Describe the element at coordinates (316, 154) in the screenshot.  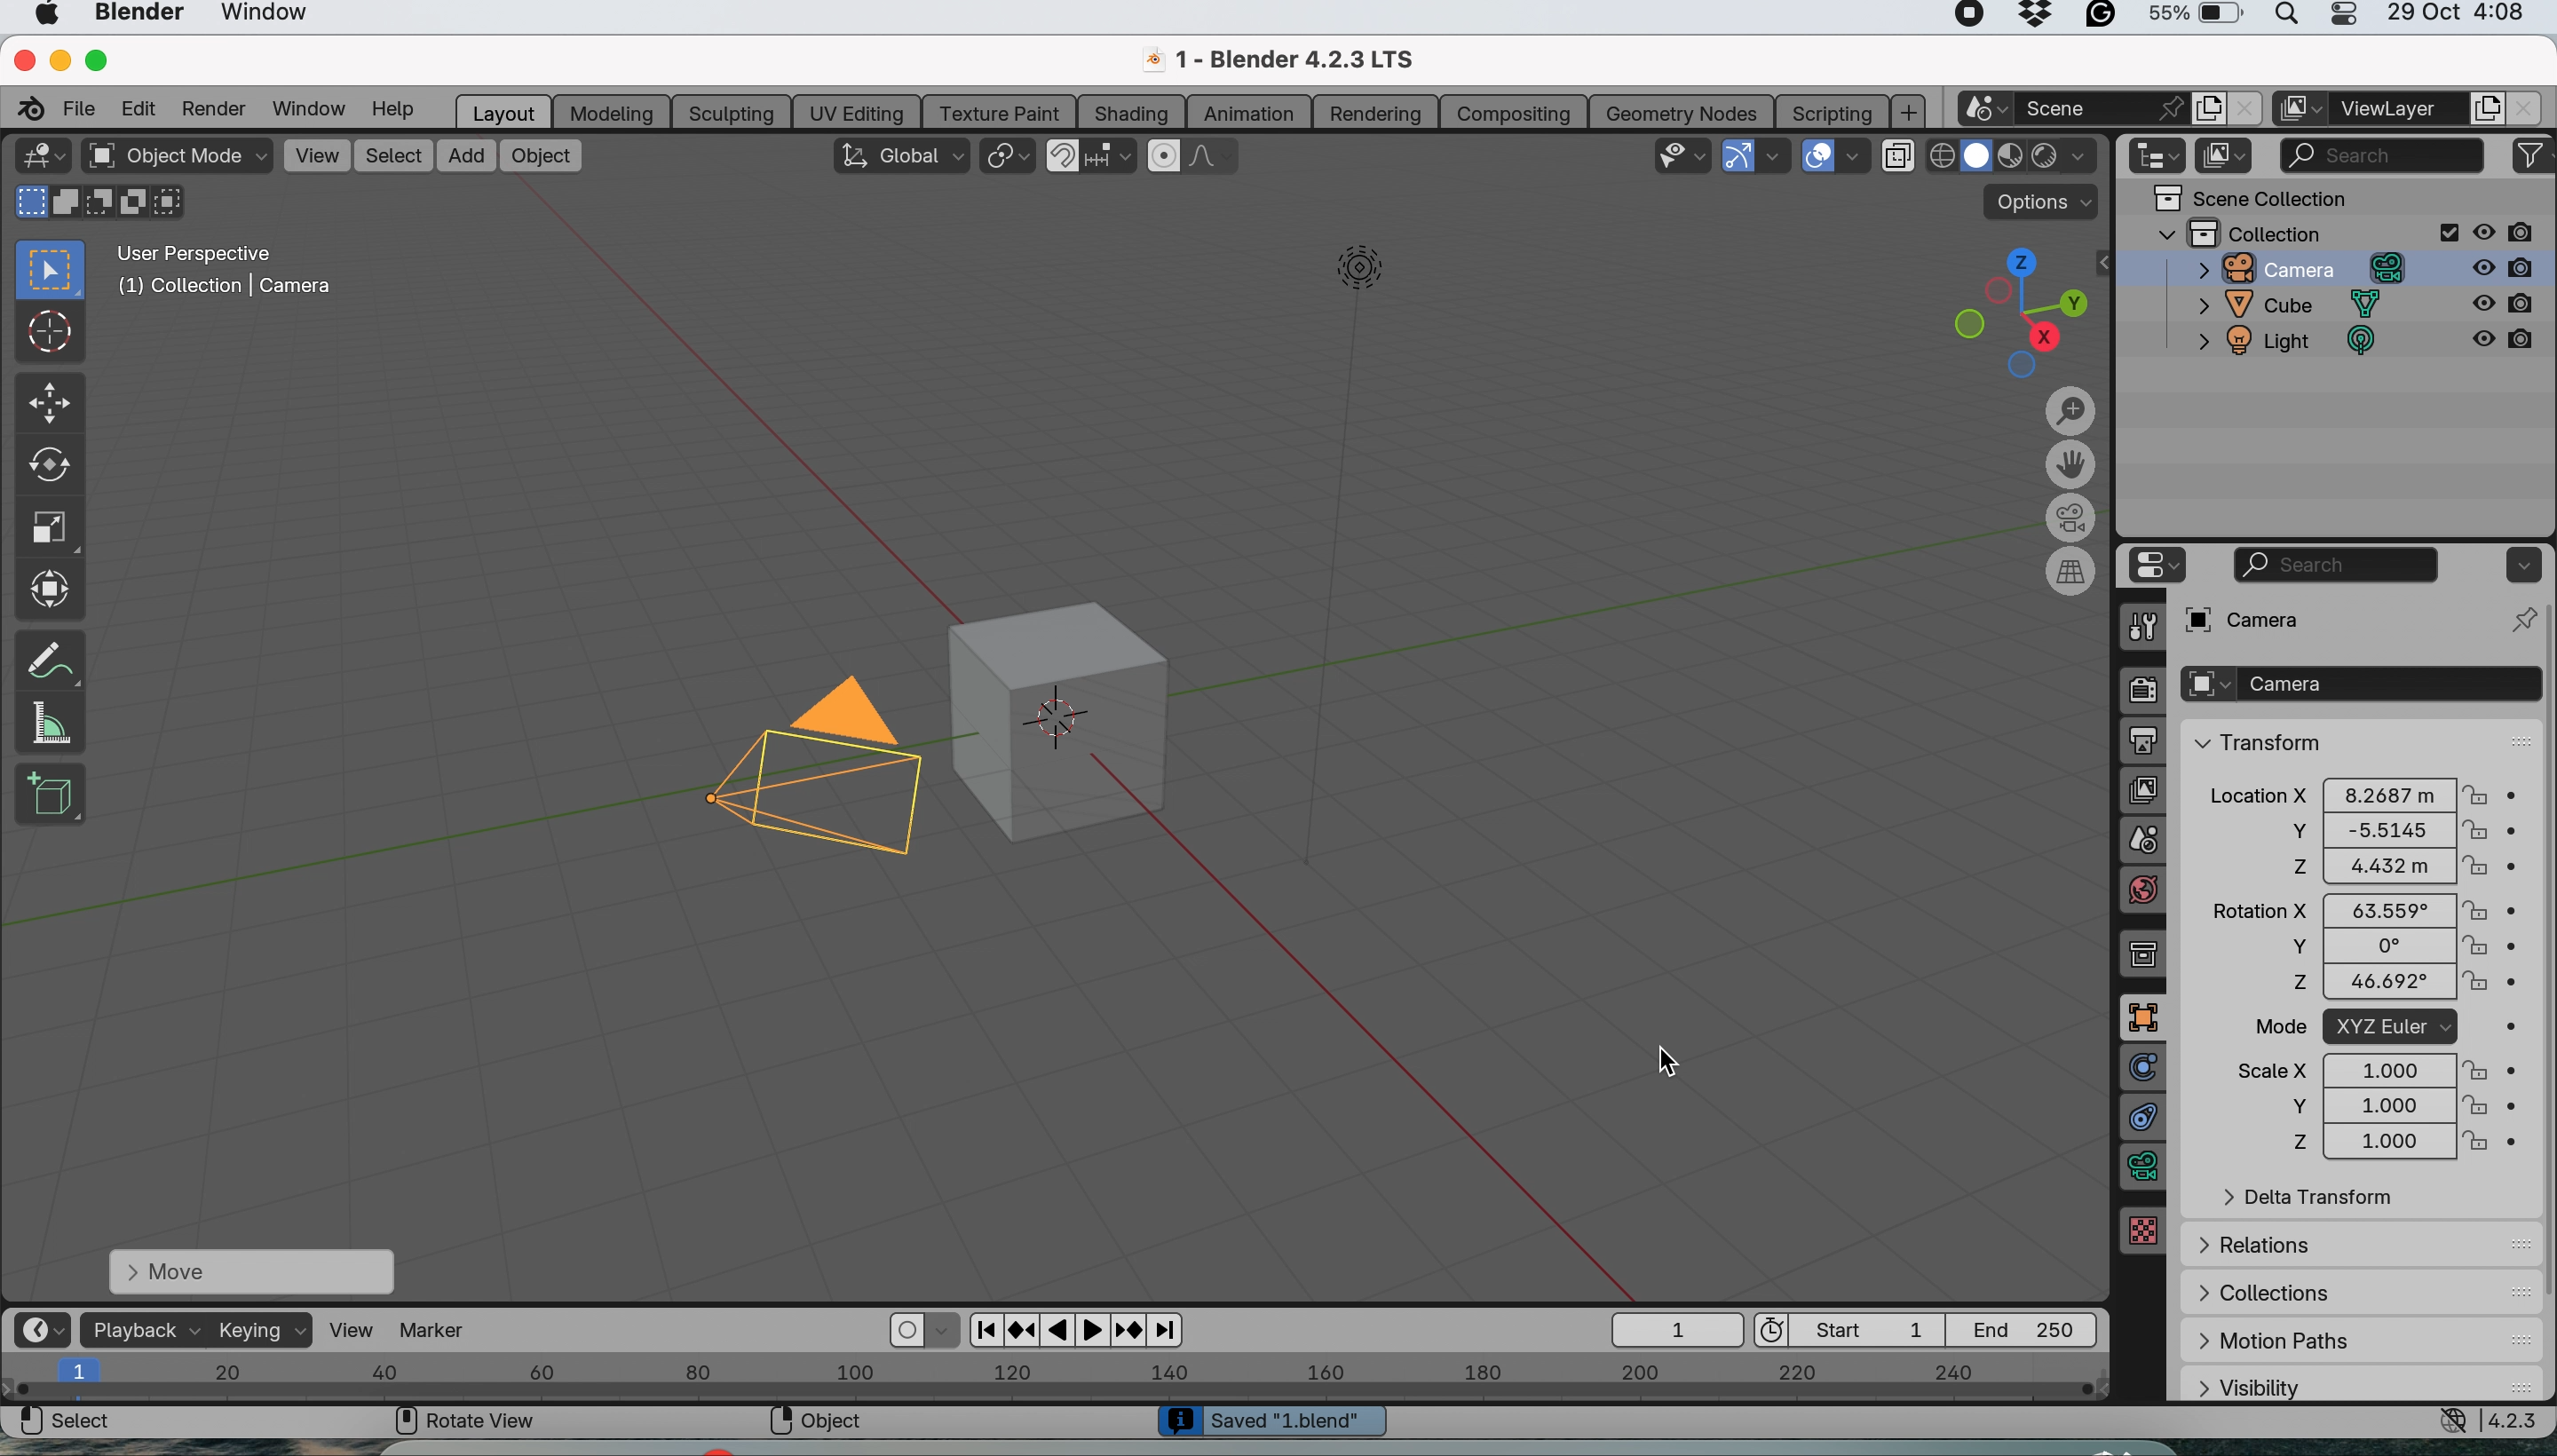
I see `view` at that location.